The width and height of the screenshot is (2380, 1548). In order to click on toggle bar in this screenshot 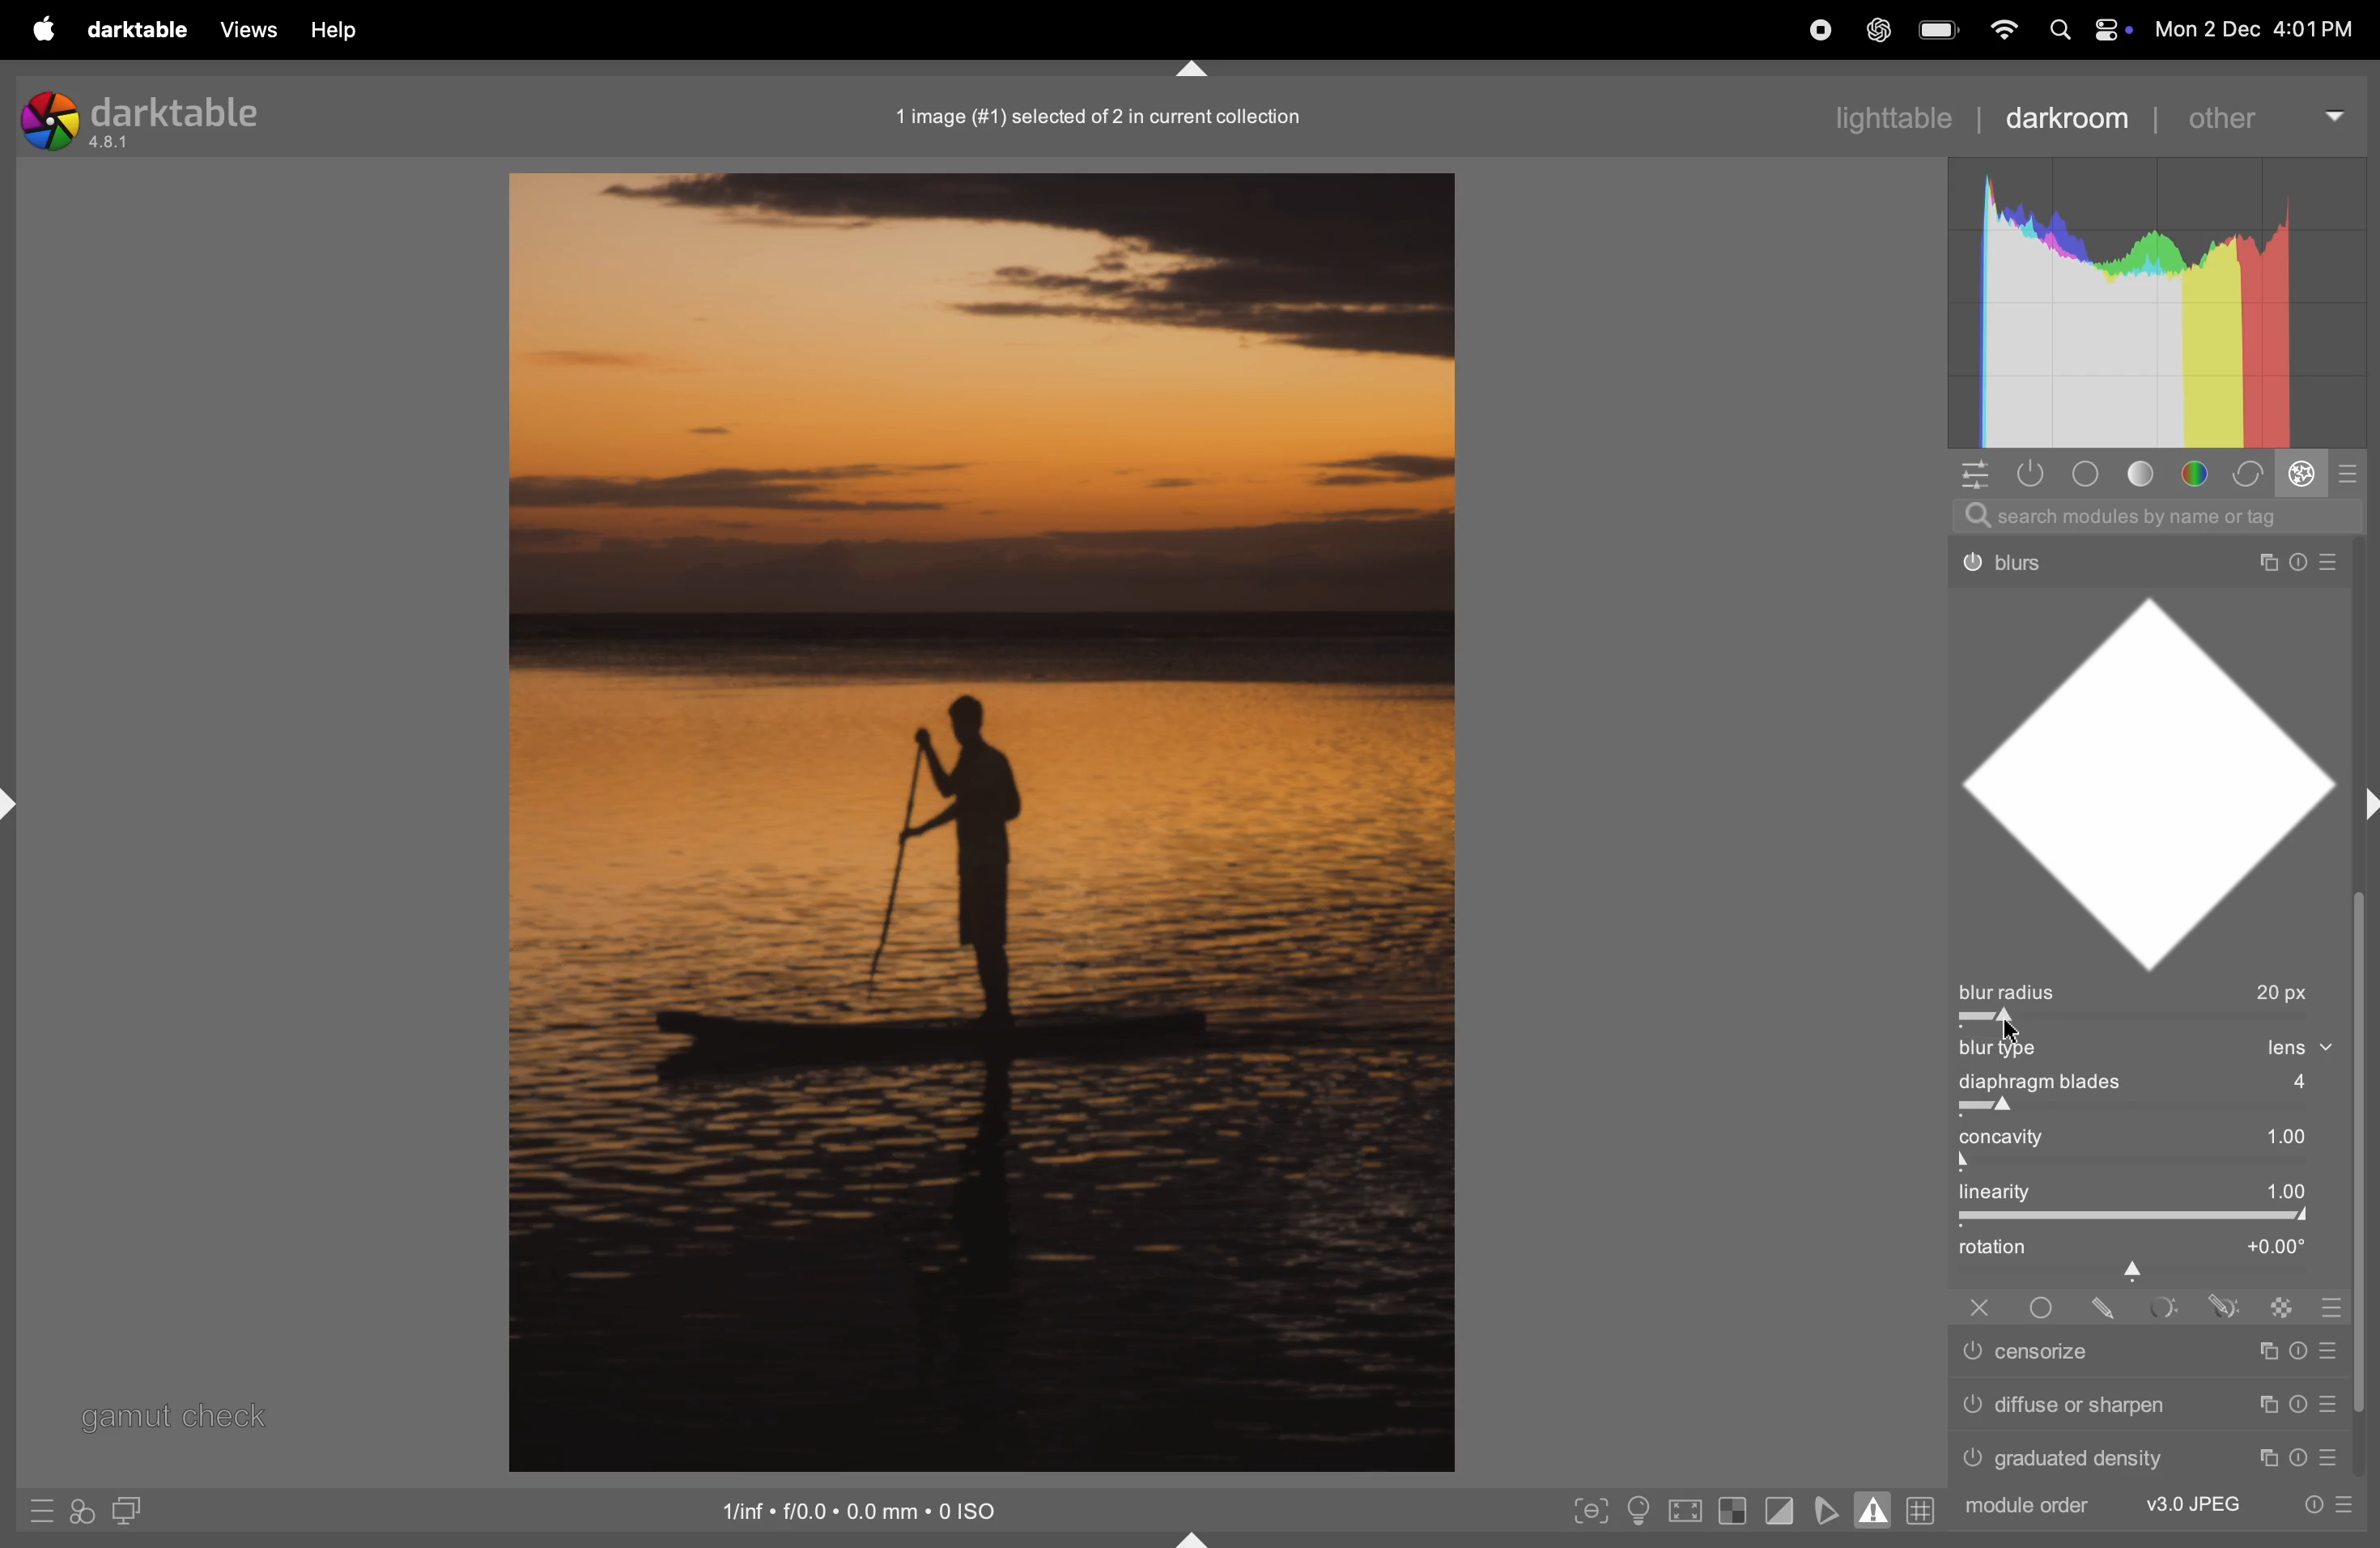, I will do `click(2150, 1021)`.